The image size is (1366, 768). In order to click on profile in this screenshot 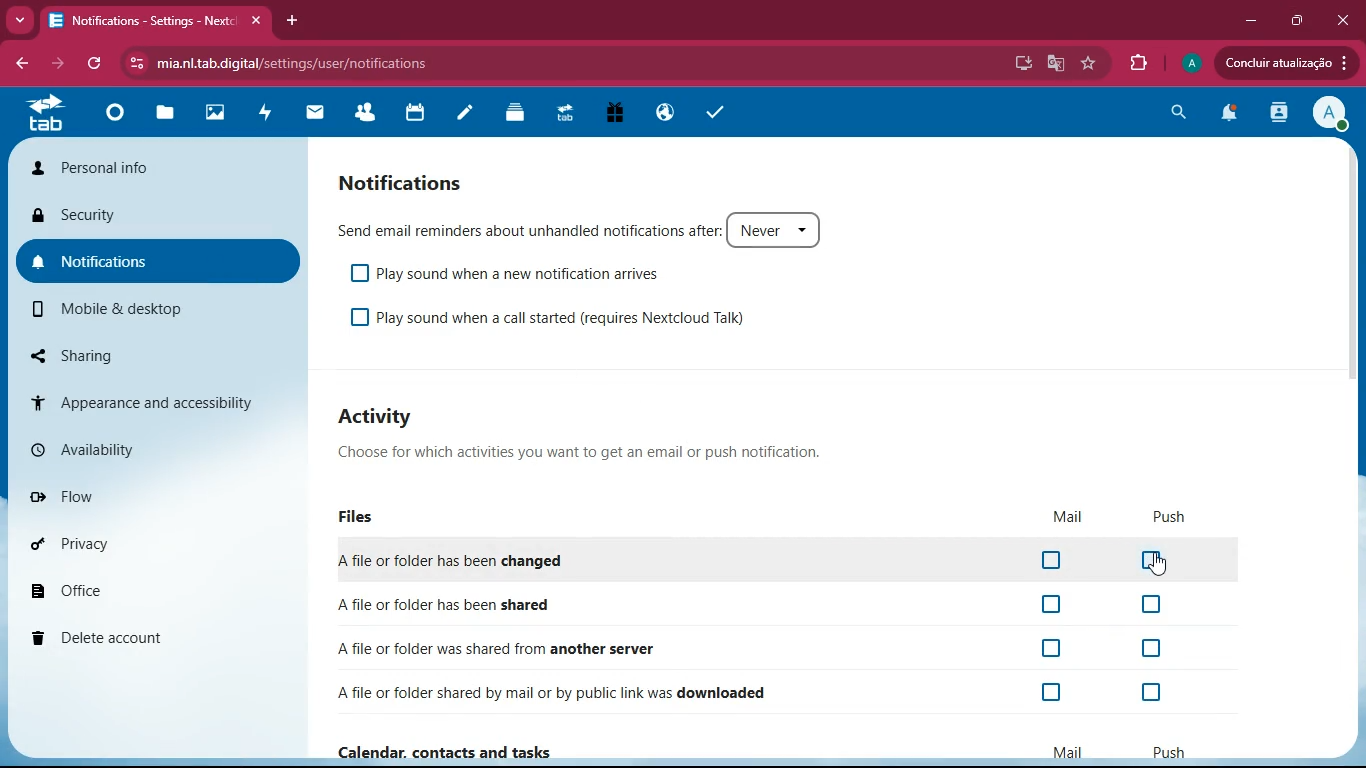, I will do `click(1192, 63)`.